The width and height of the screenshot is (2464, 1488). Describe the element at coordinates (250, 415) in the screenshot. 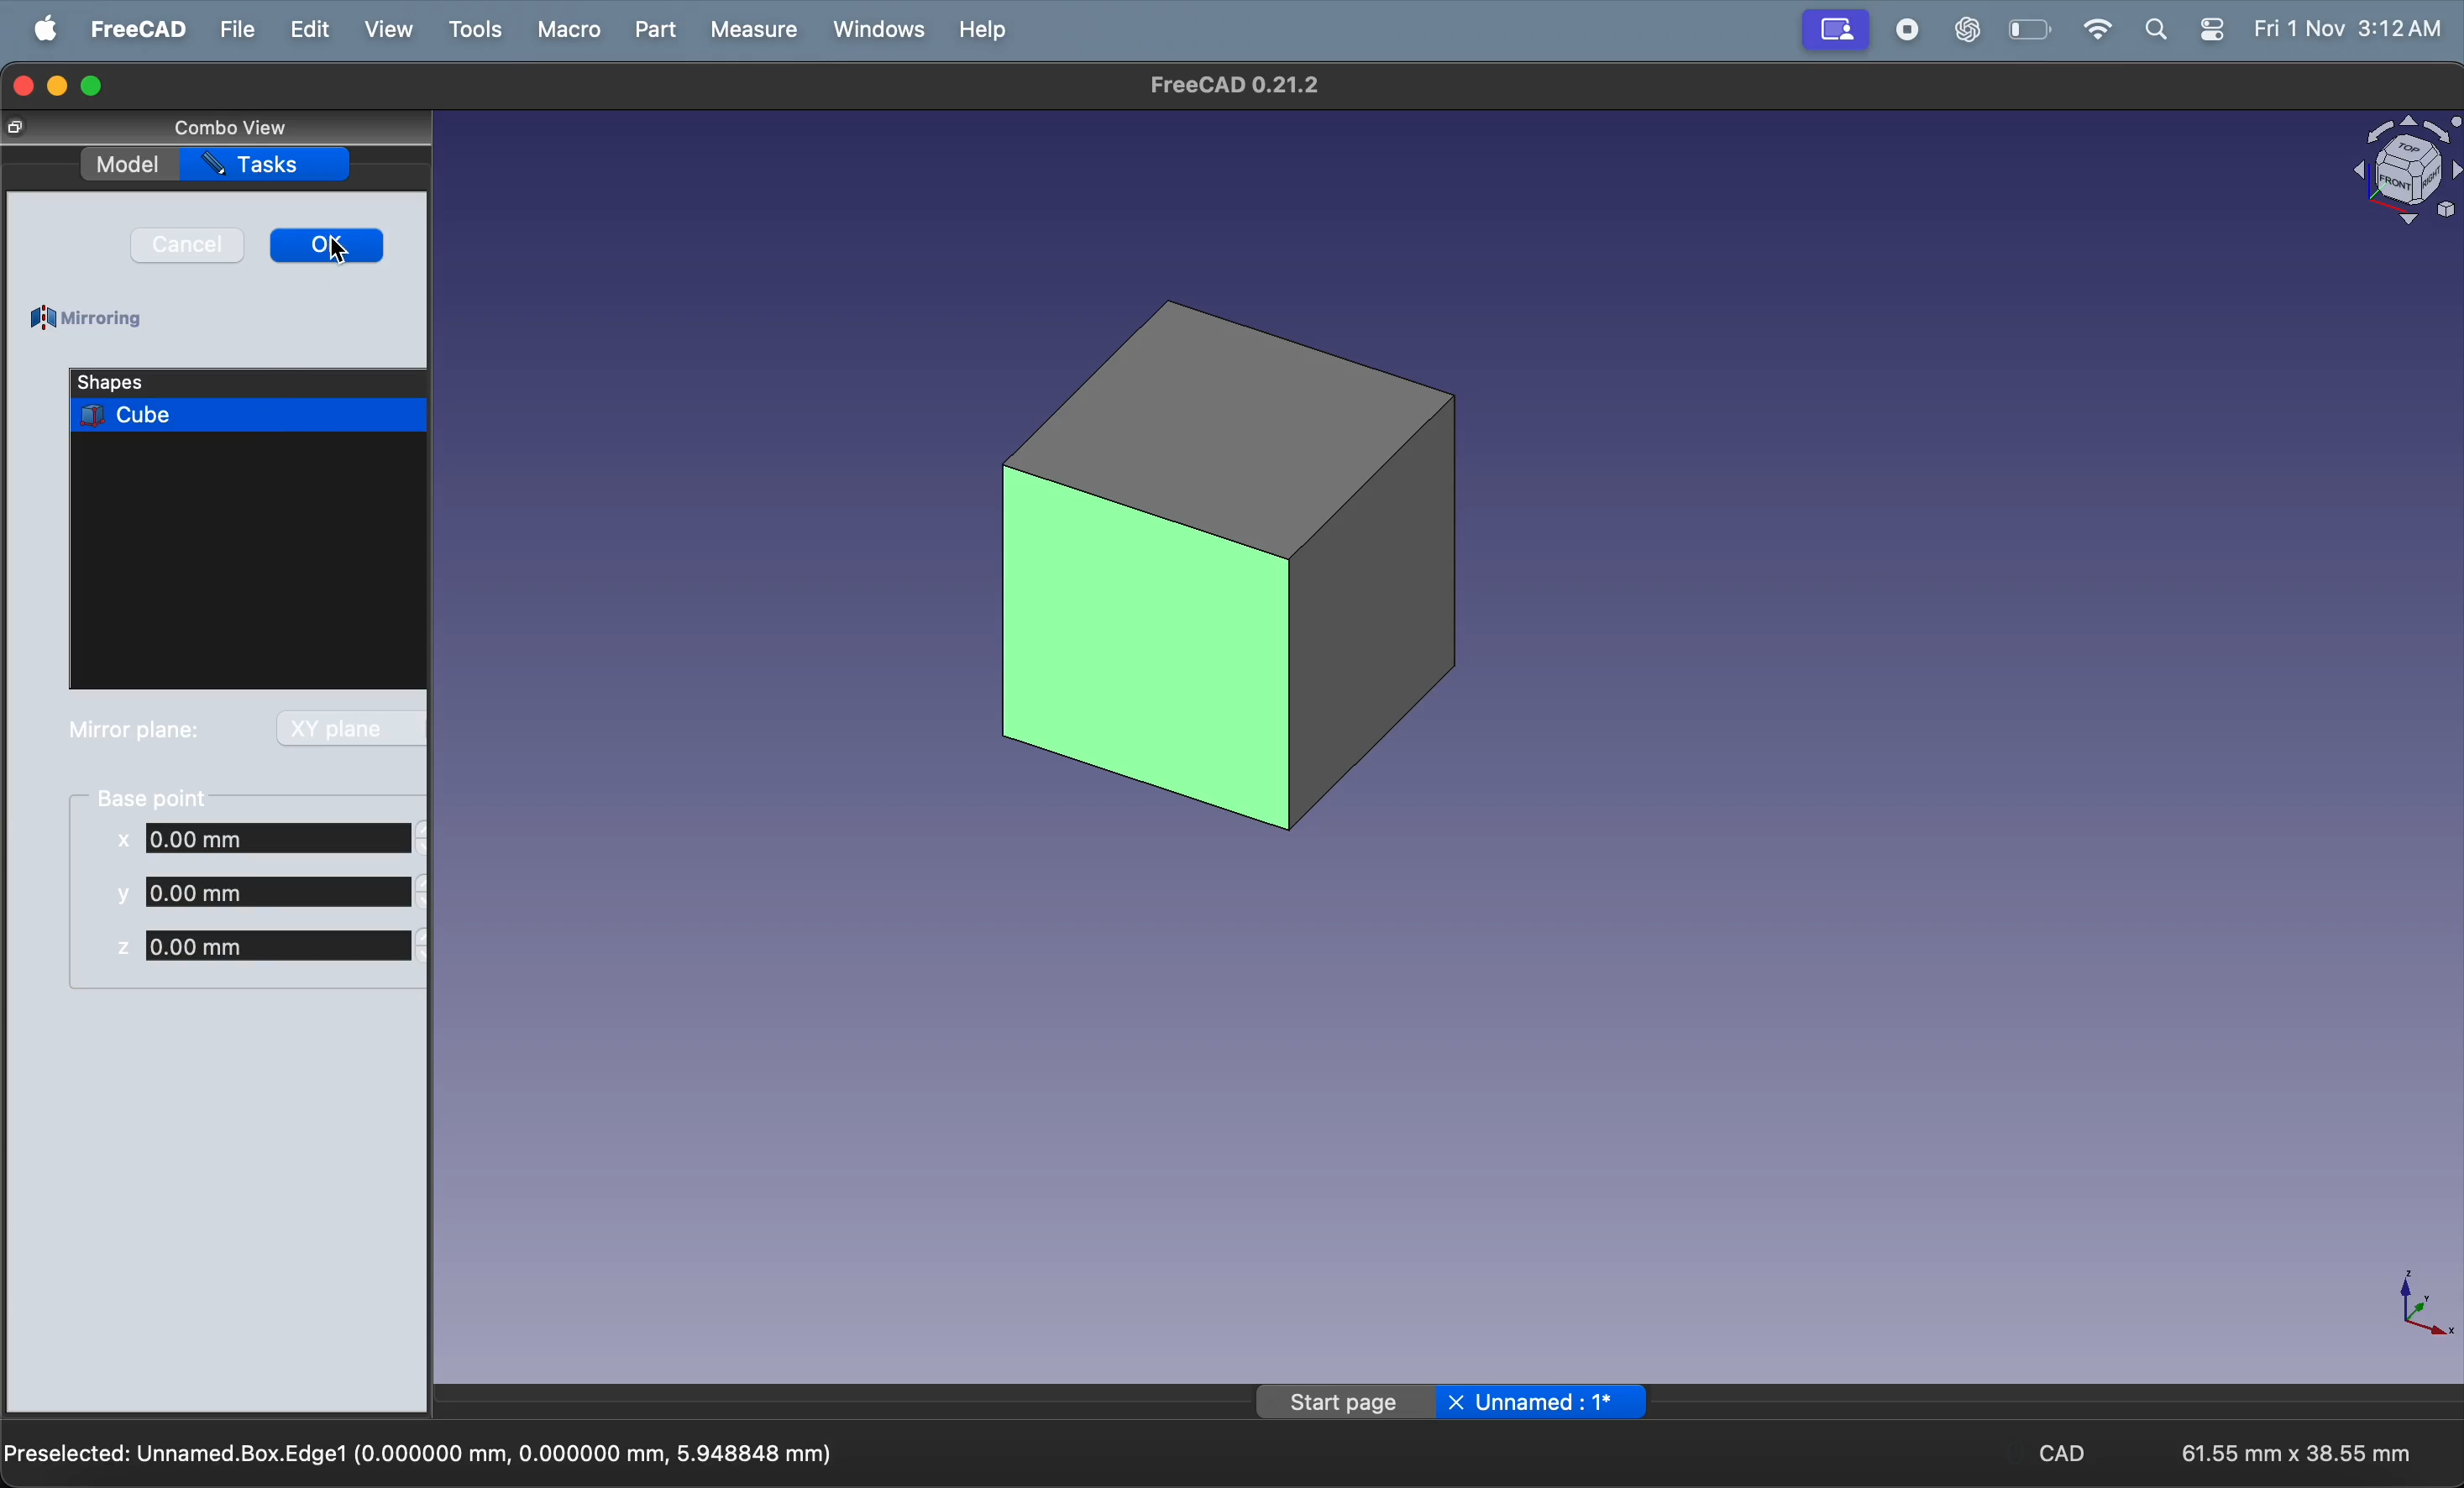

I see `cube` at that location.